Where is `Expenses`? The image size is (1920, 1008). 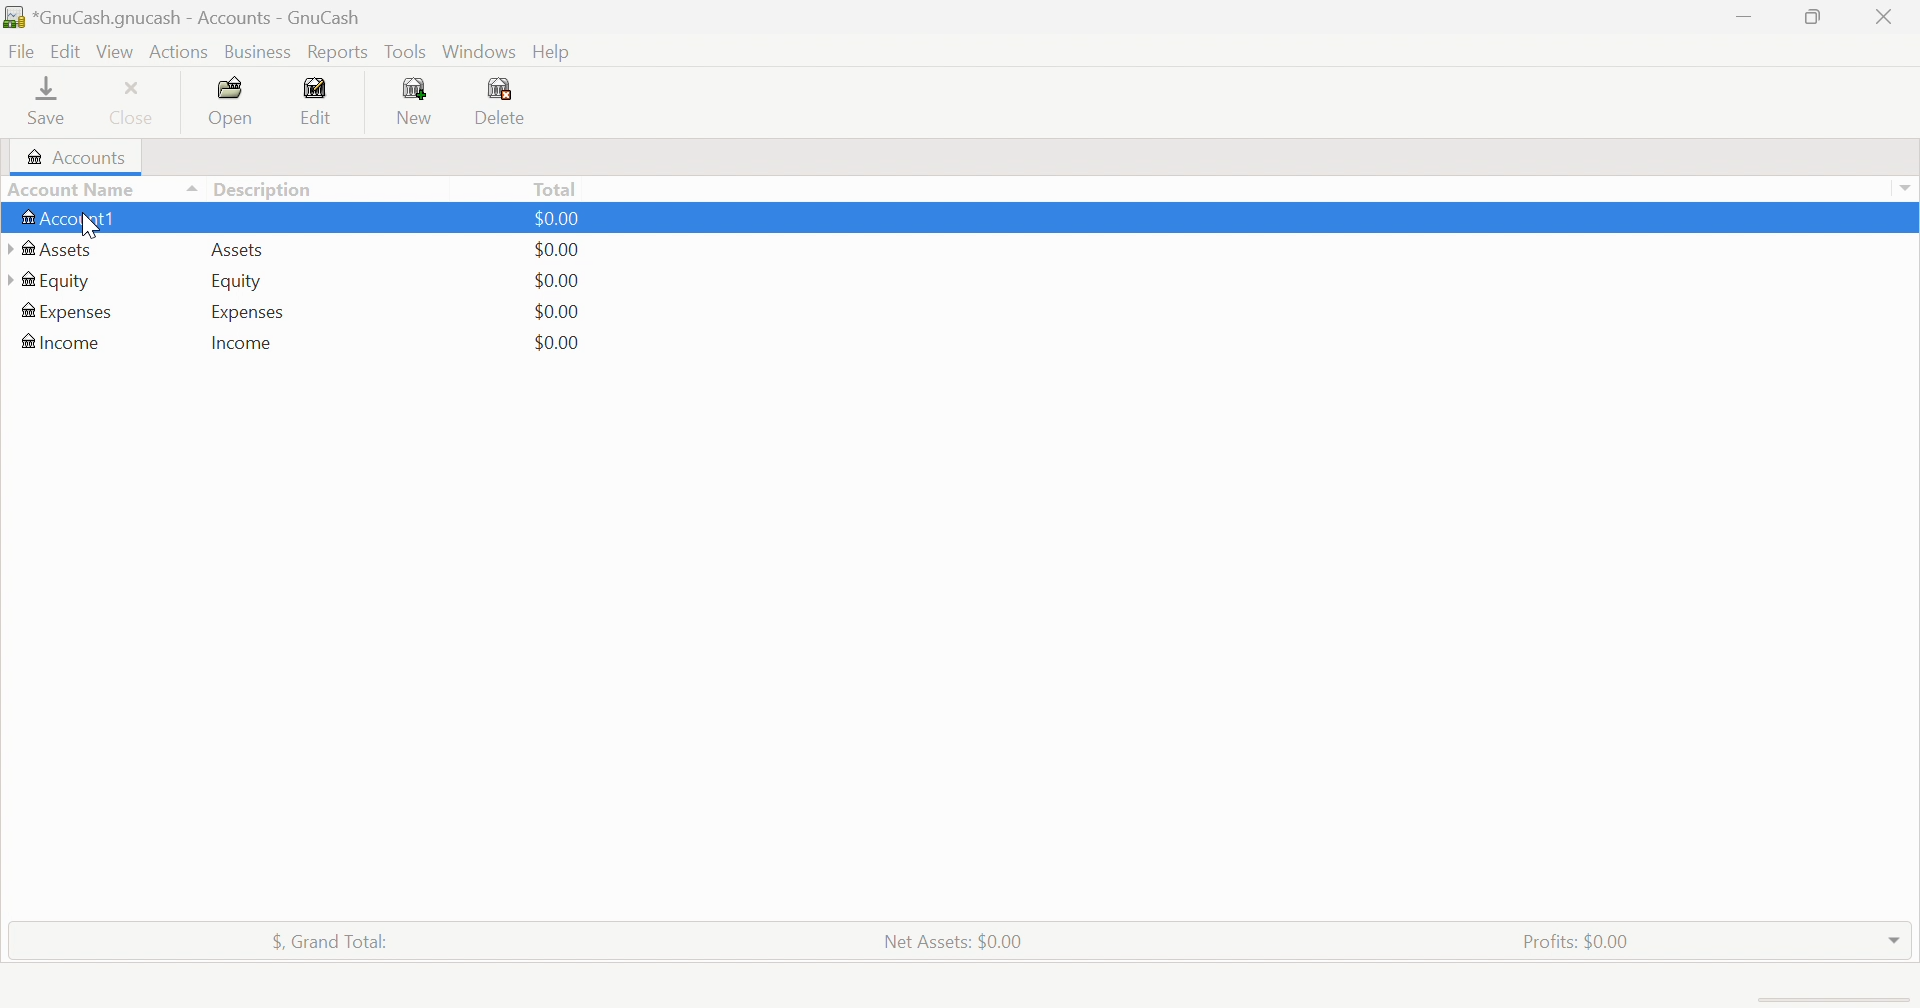
Expenses is located at coordinates (247, 315).